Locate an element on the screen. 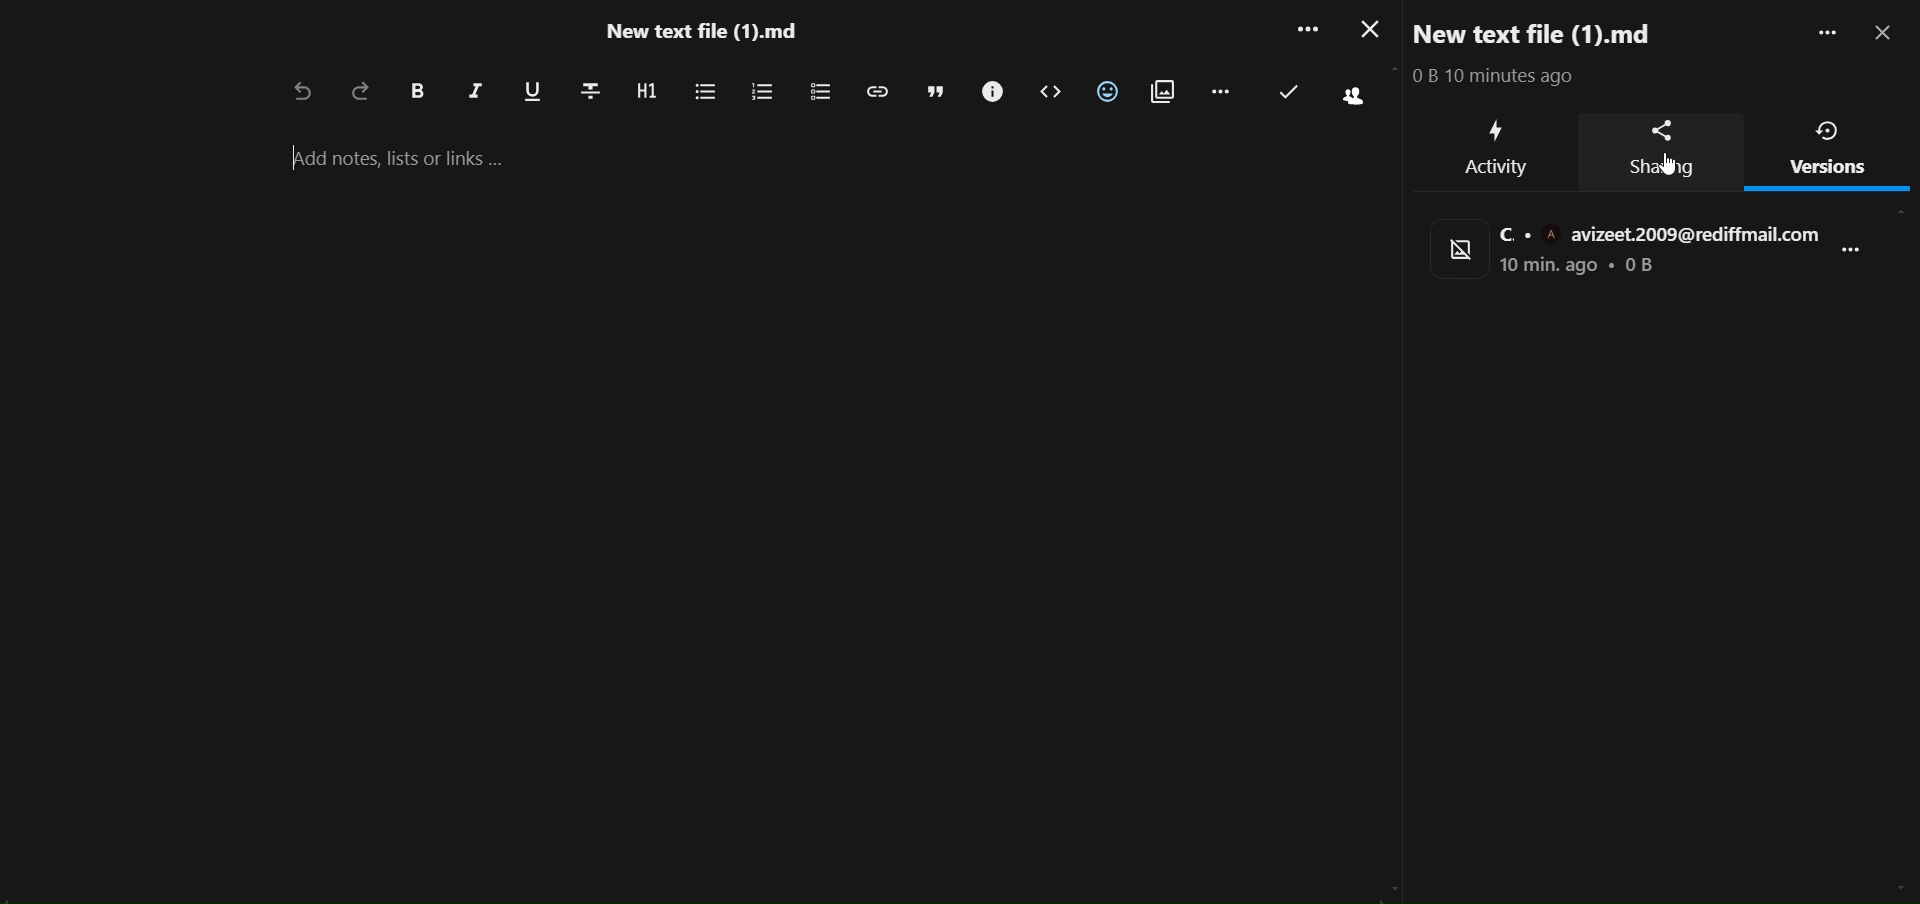  display picture is located at coordinates (1447, 246).